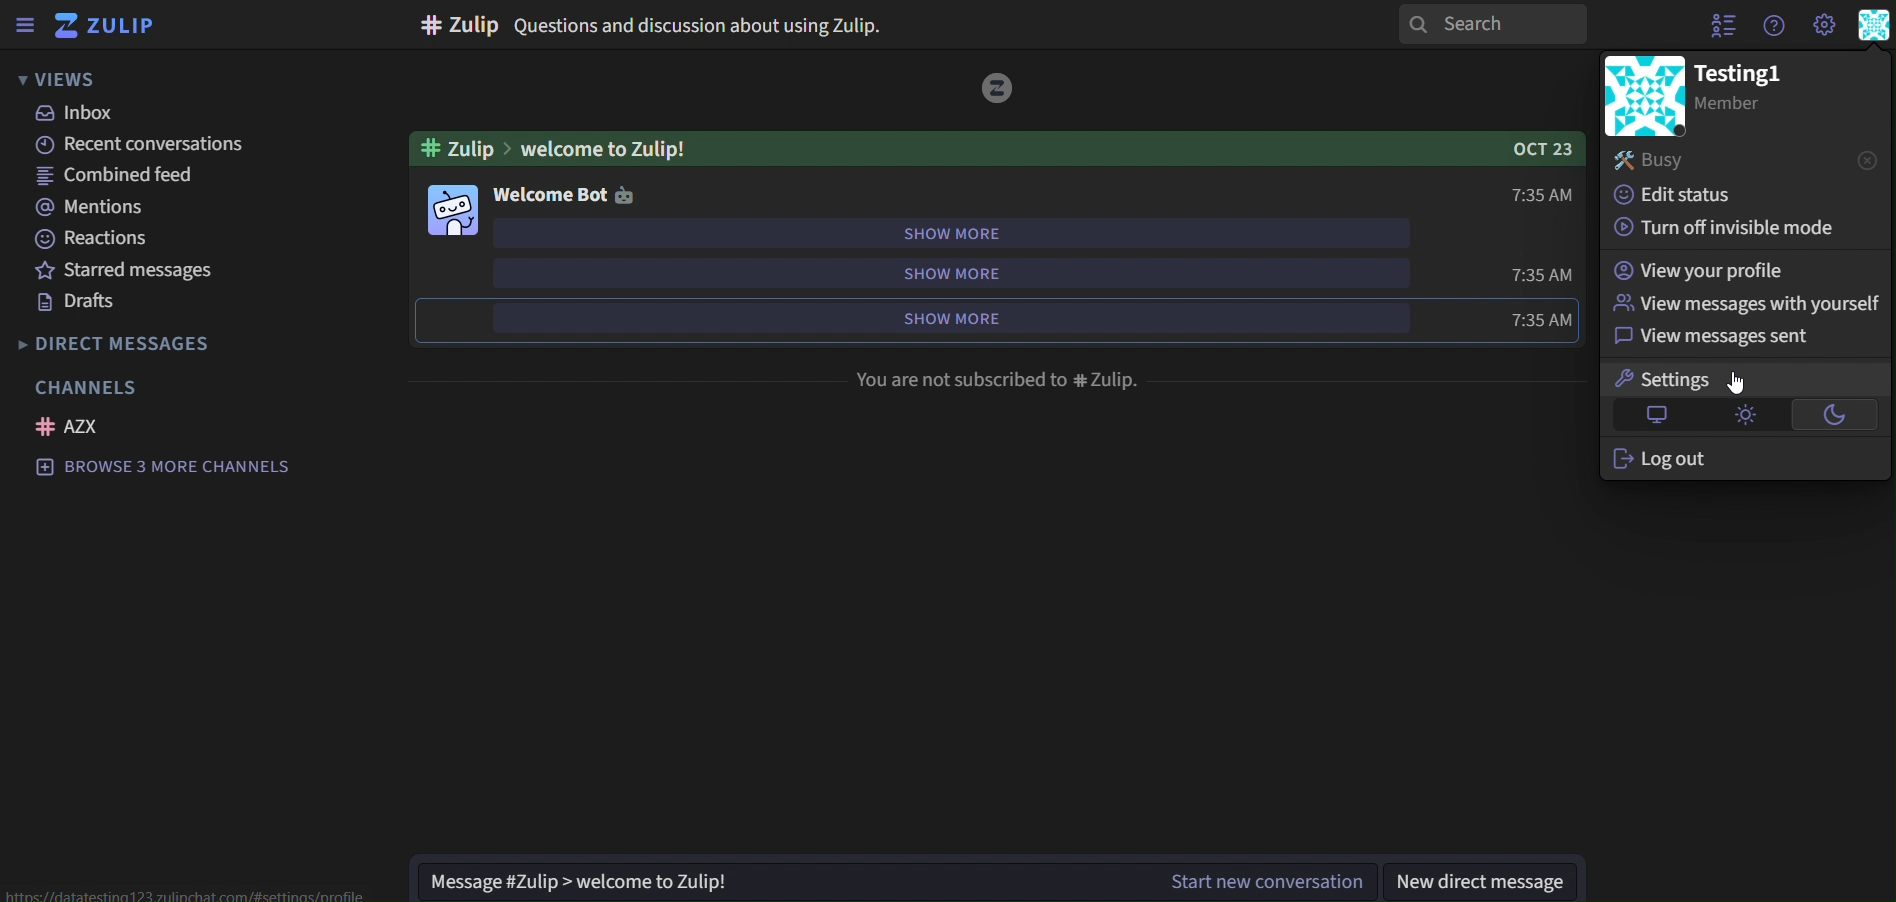  I want to click on AZX, so click(70, 426).